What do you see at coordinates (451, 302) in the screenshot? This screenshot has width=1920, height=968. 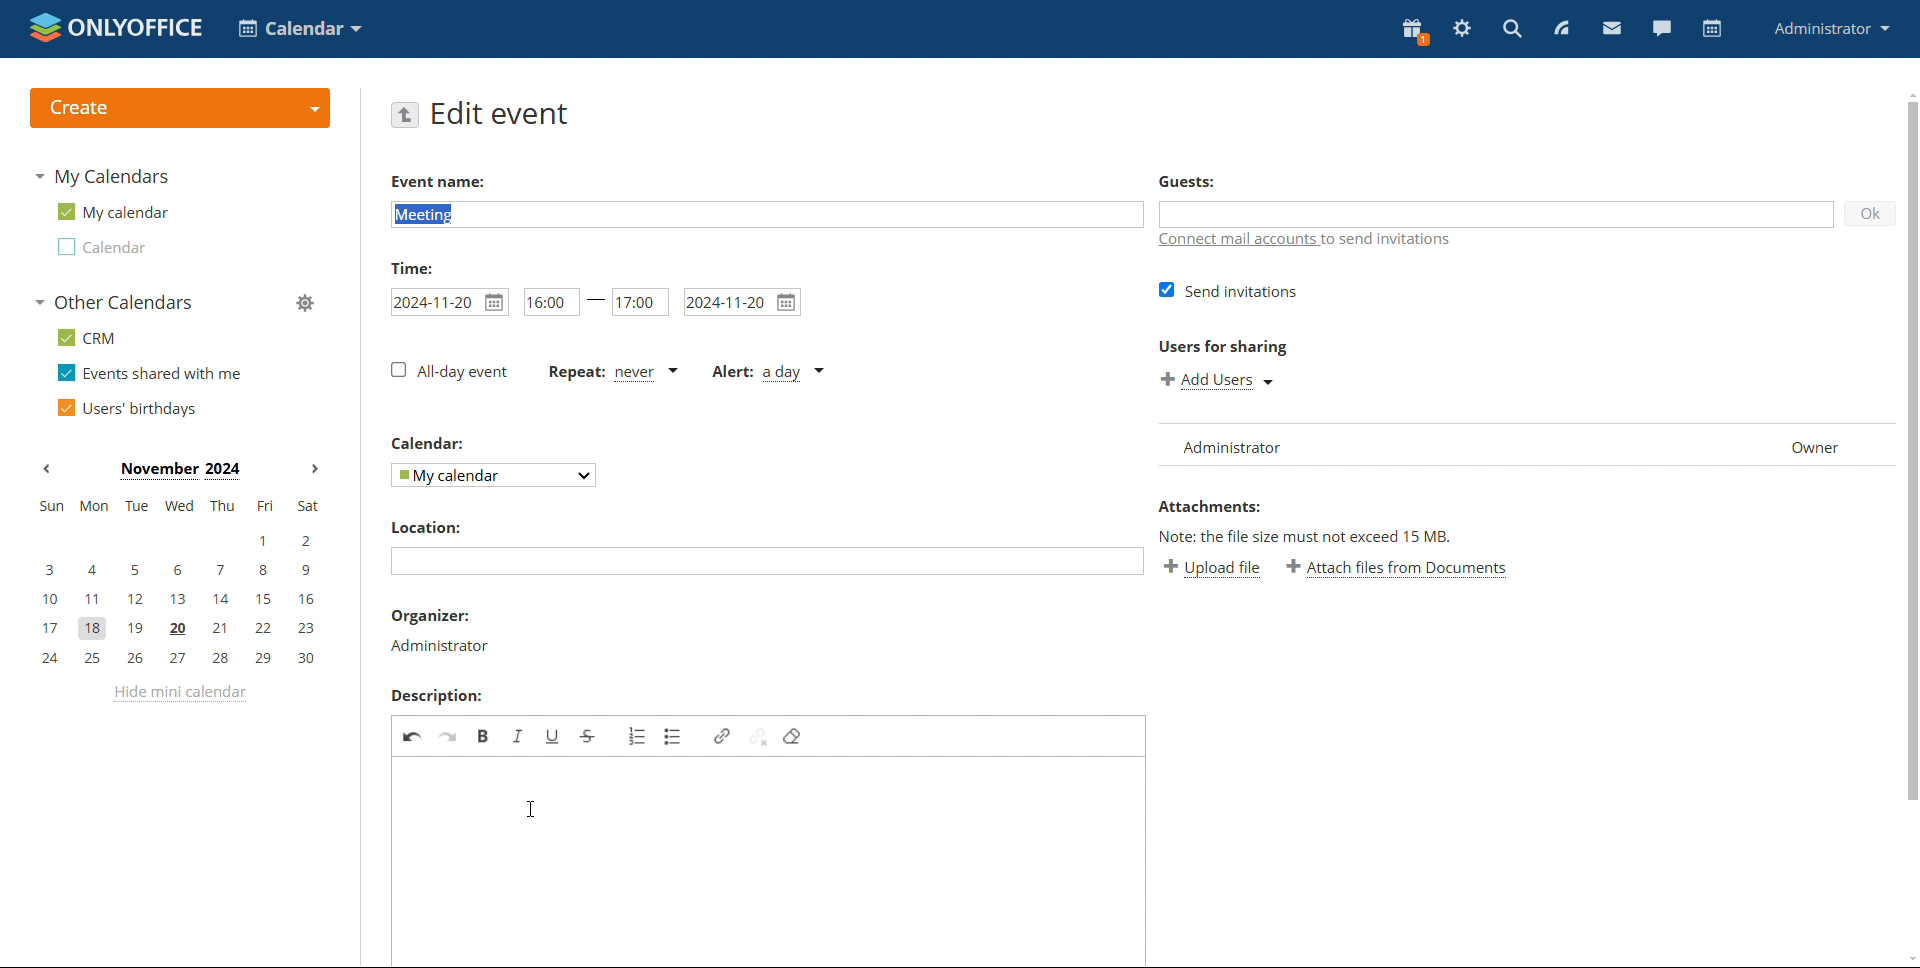 I see `start date` at bounding box center [451, 302].